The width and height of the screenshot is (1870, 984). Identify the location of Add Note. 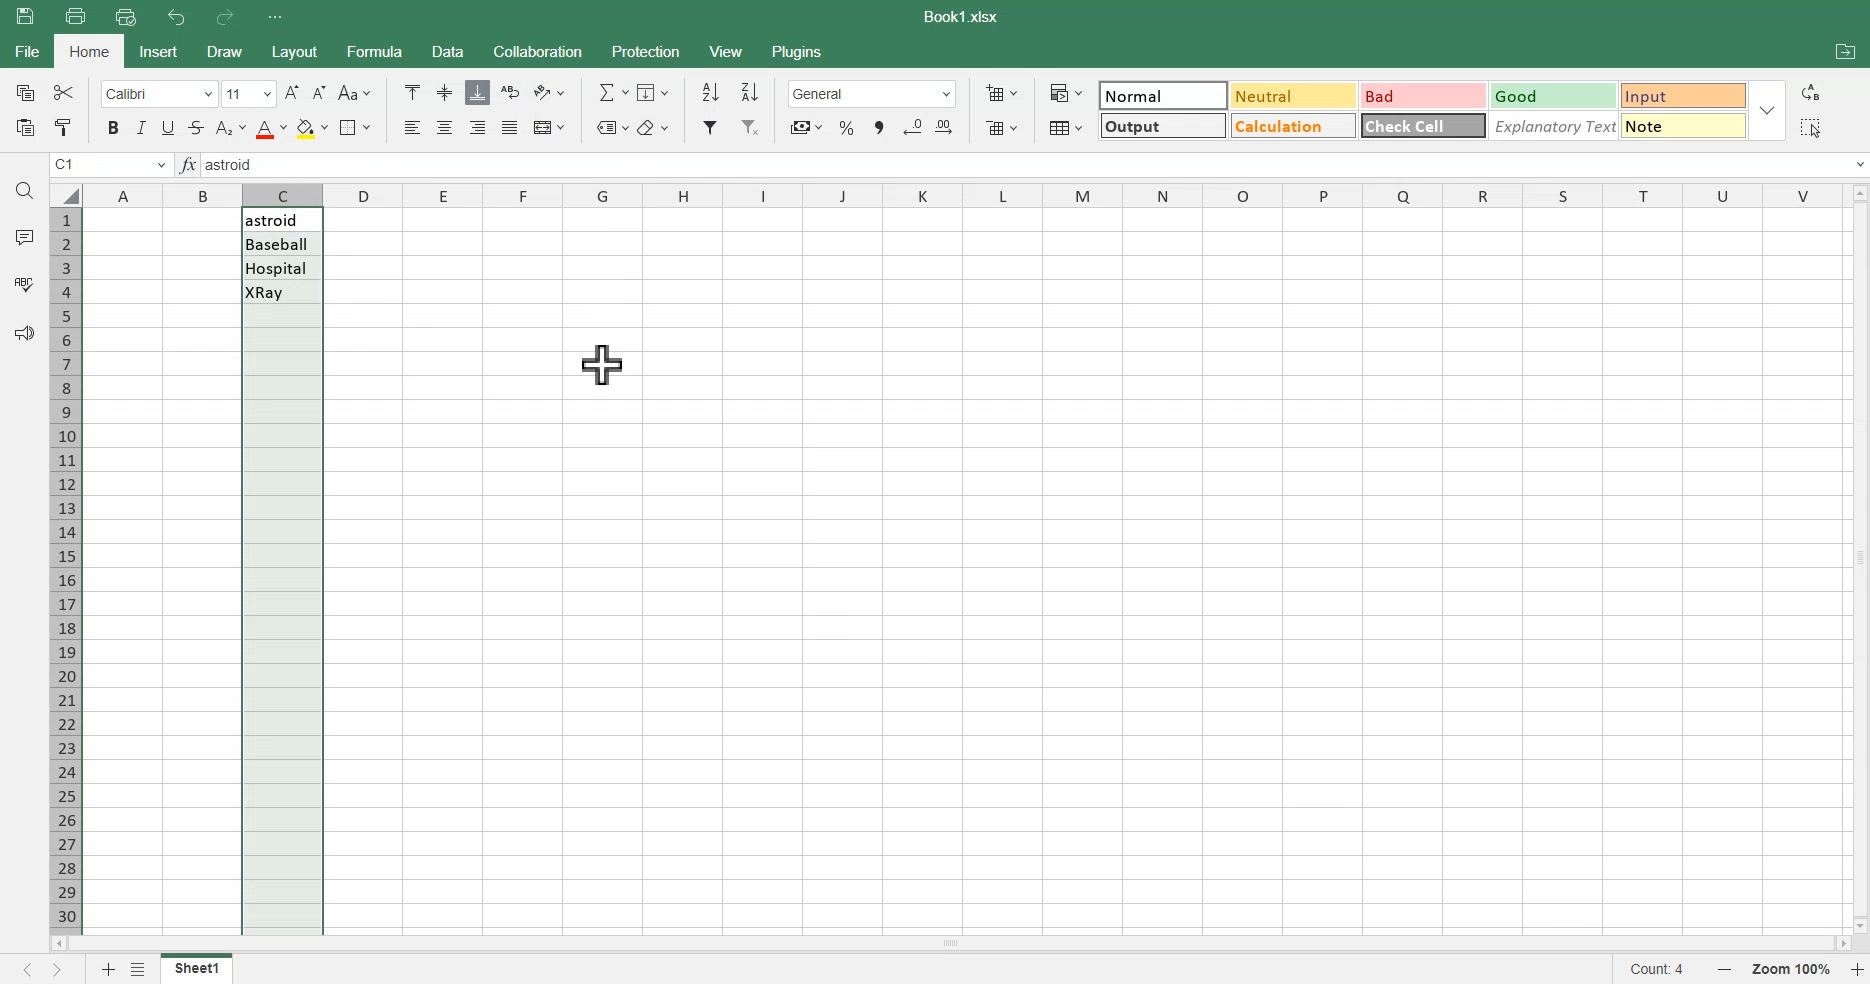
(22, 236).